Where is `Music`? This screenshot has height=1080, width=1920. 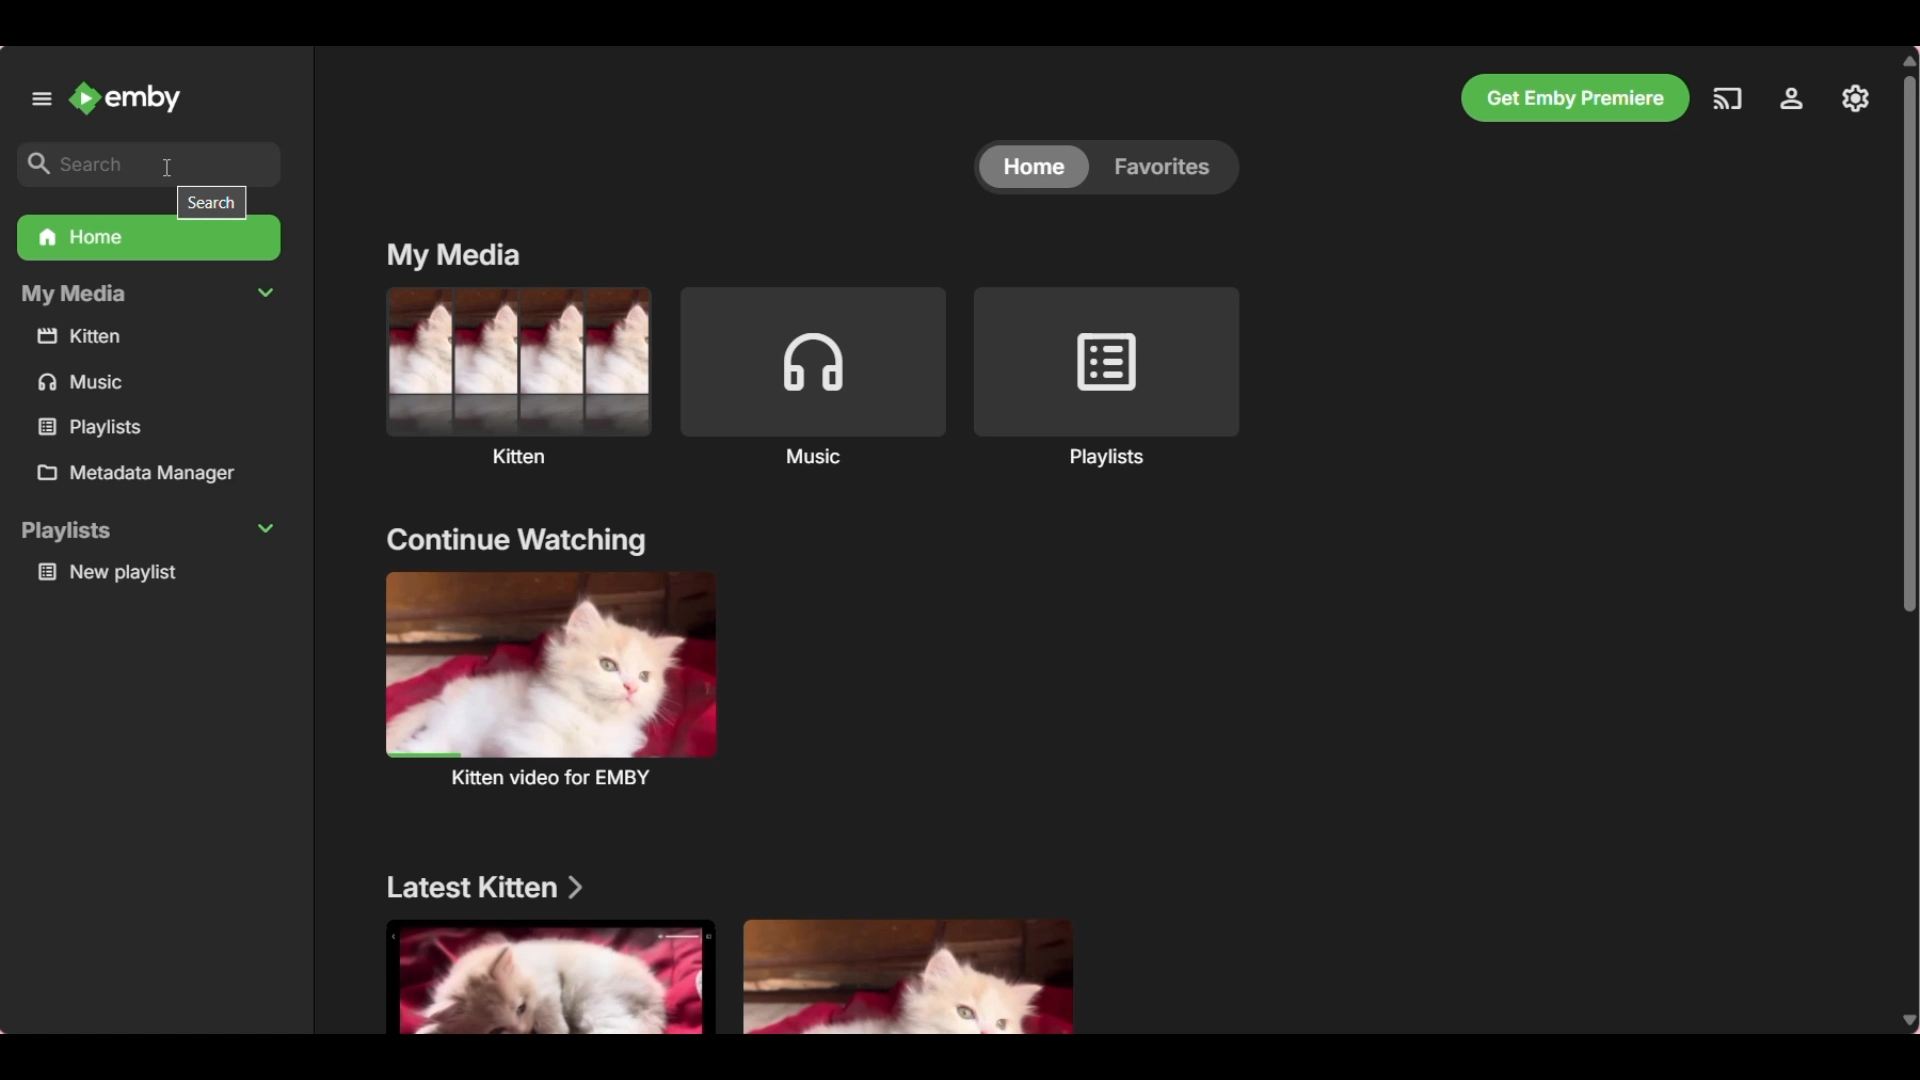
Music is located at coordinates (811, 375).